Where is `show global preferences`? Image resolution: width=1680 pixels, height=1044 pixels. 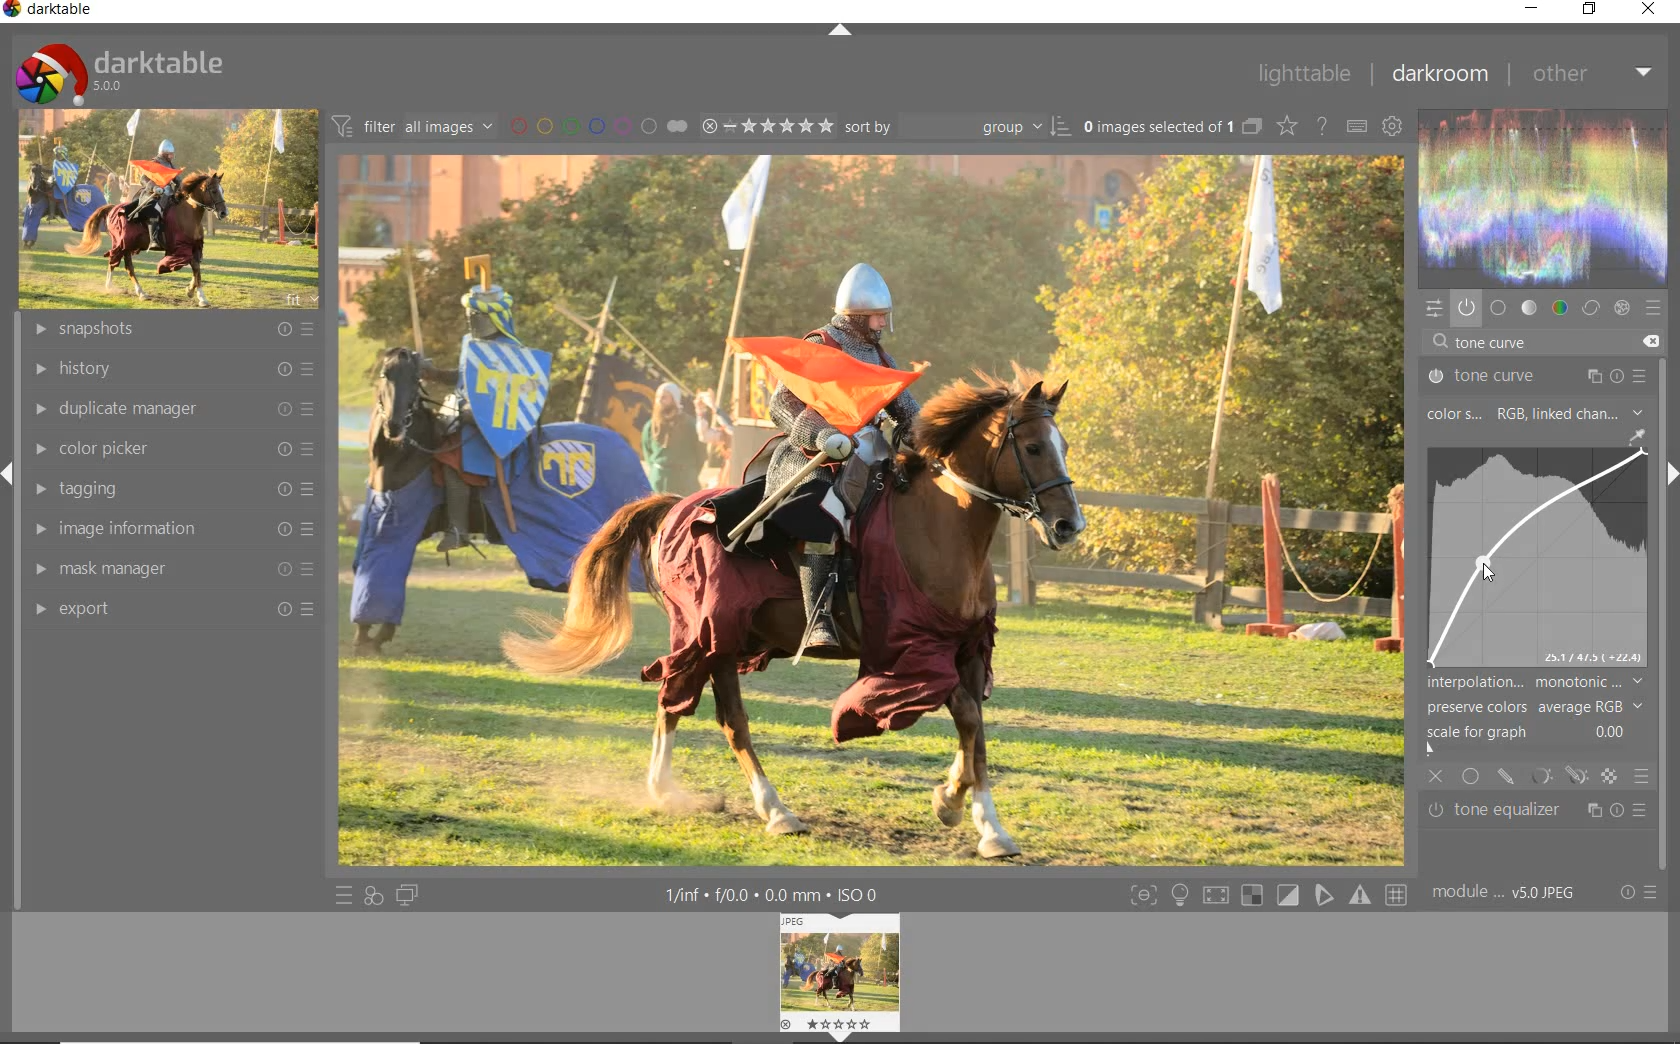
show global preferences is located at coordinates (1391, 128).